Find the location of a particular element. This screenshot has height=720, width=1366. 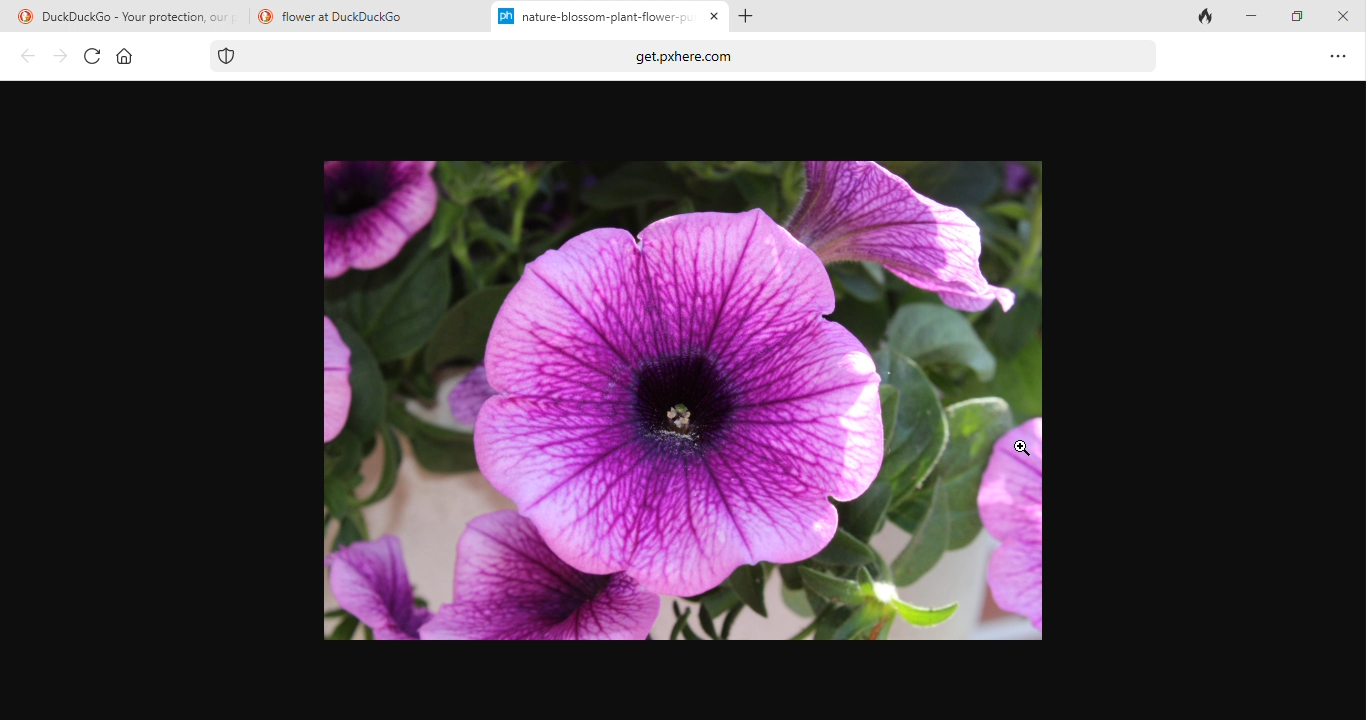

DuckDuckGo - Your protection, our priority is located at coordinates (144, 17).